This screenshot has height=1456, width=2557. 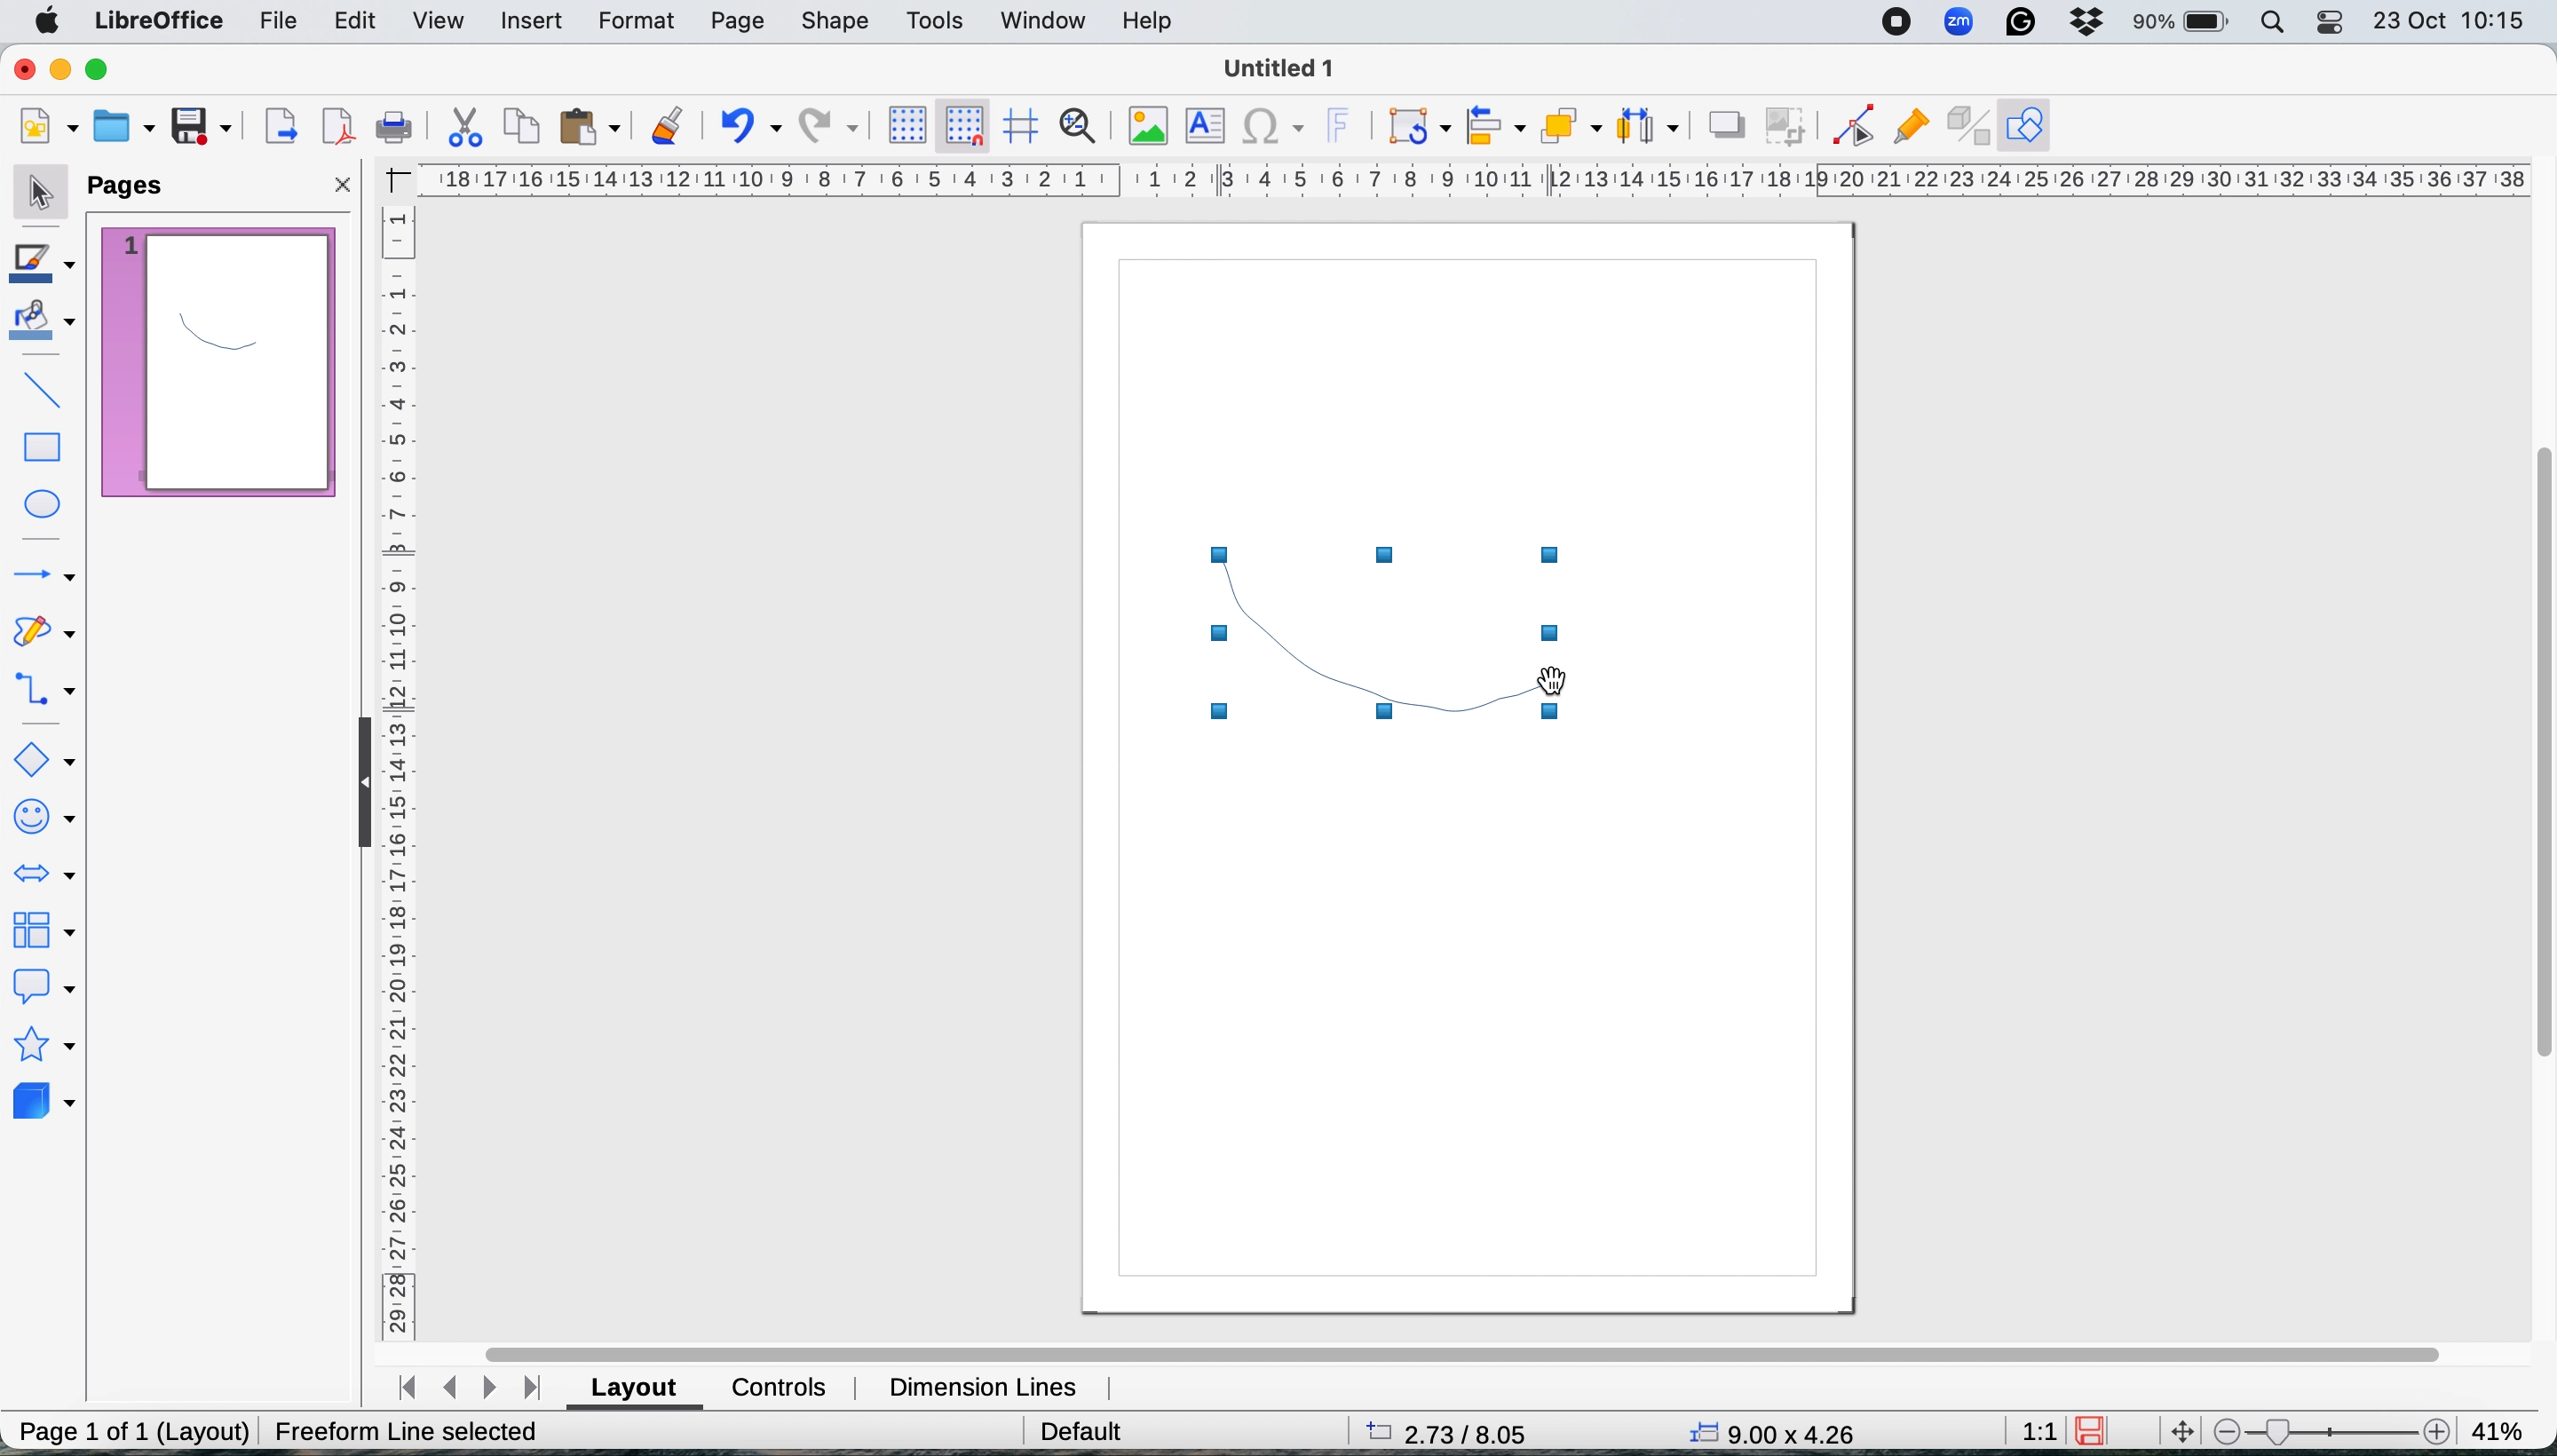 I want to click on align objects, so click(x=1495, y=127).